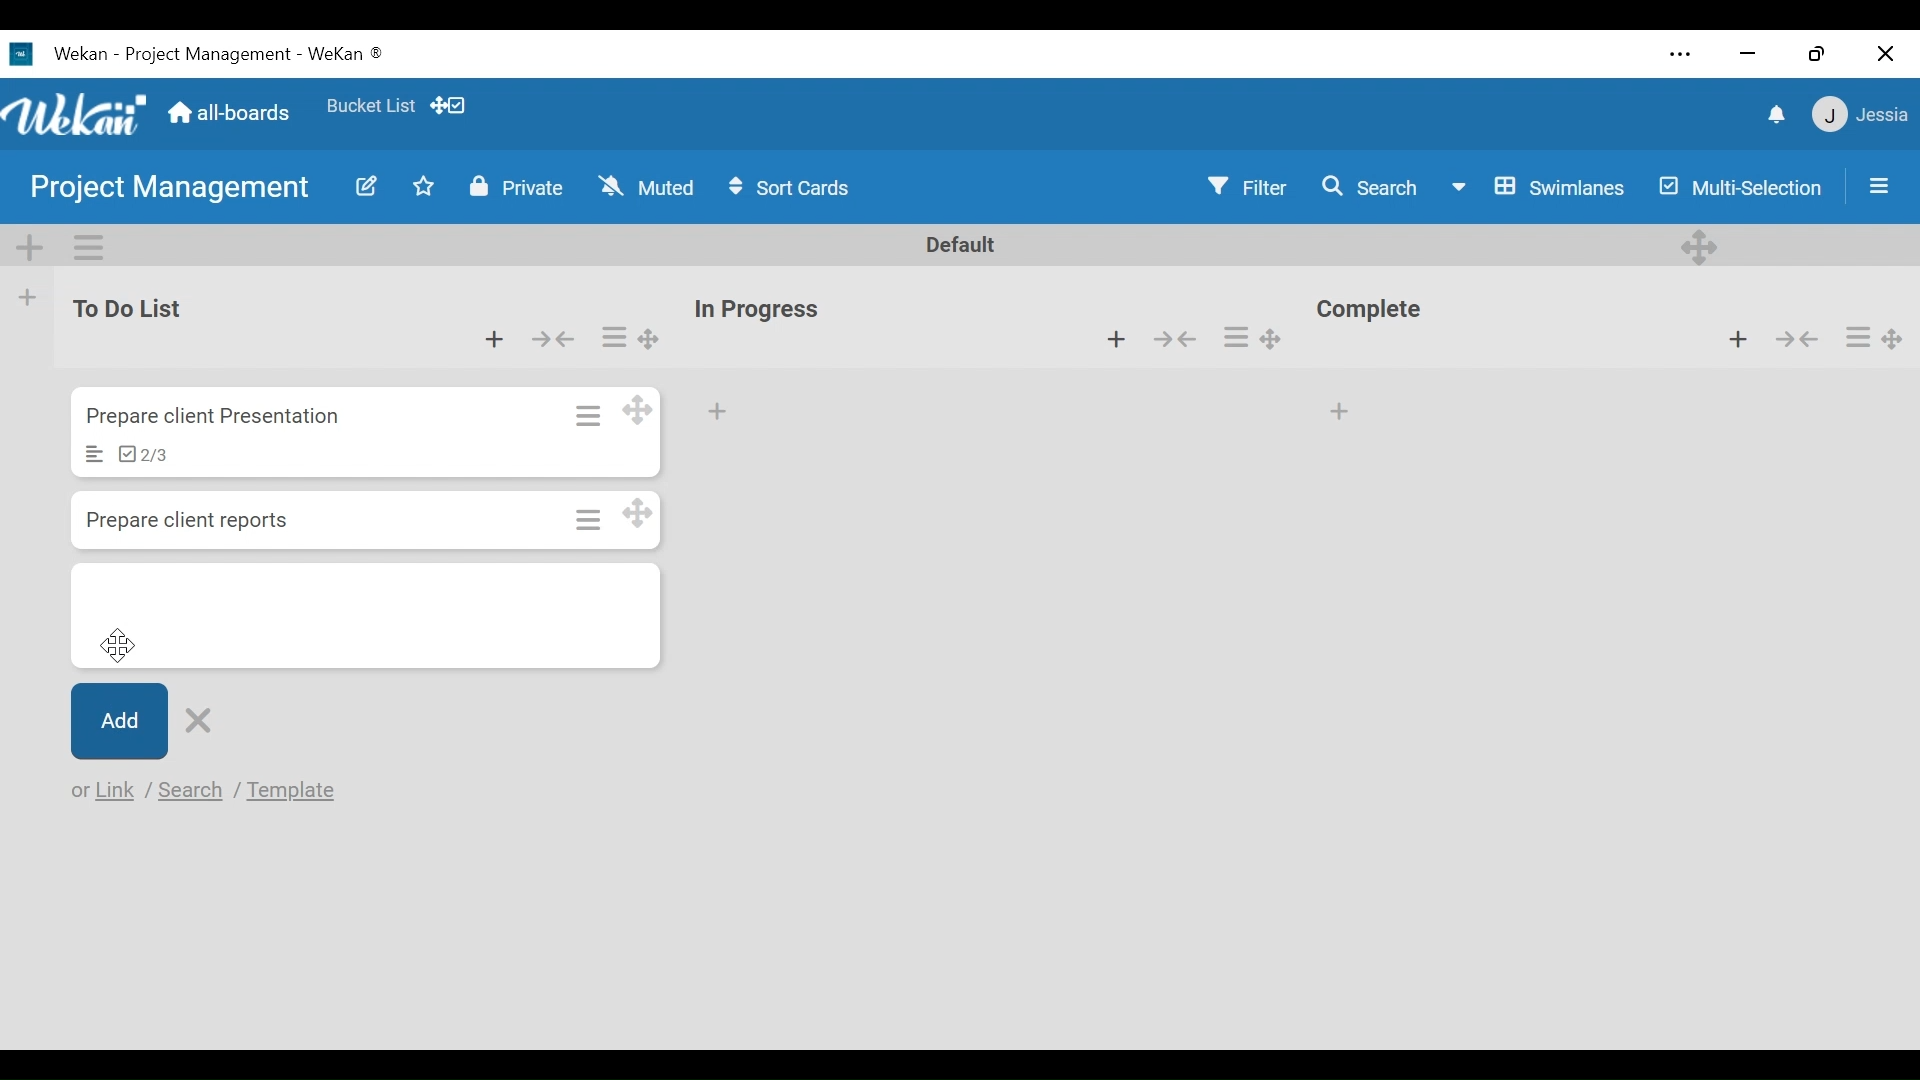  I want to click on Desktop drag handle, so click(1282, 335).